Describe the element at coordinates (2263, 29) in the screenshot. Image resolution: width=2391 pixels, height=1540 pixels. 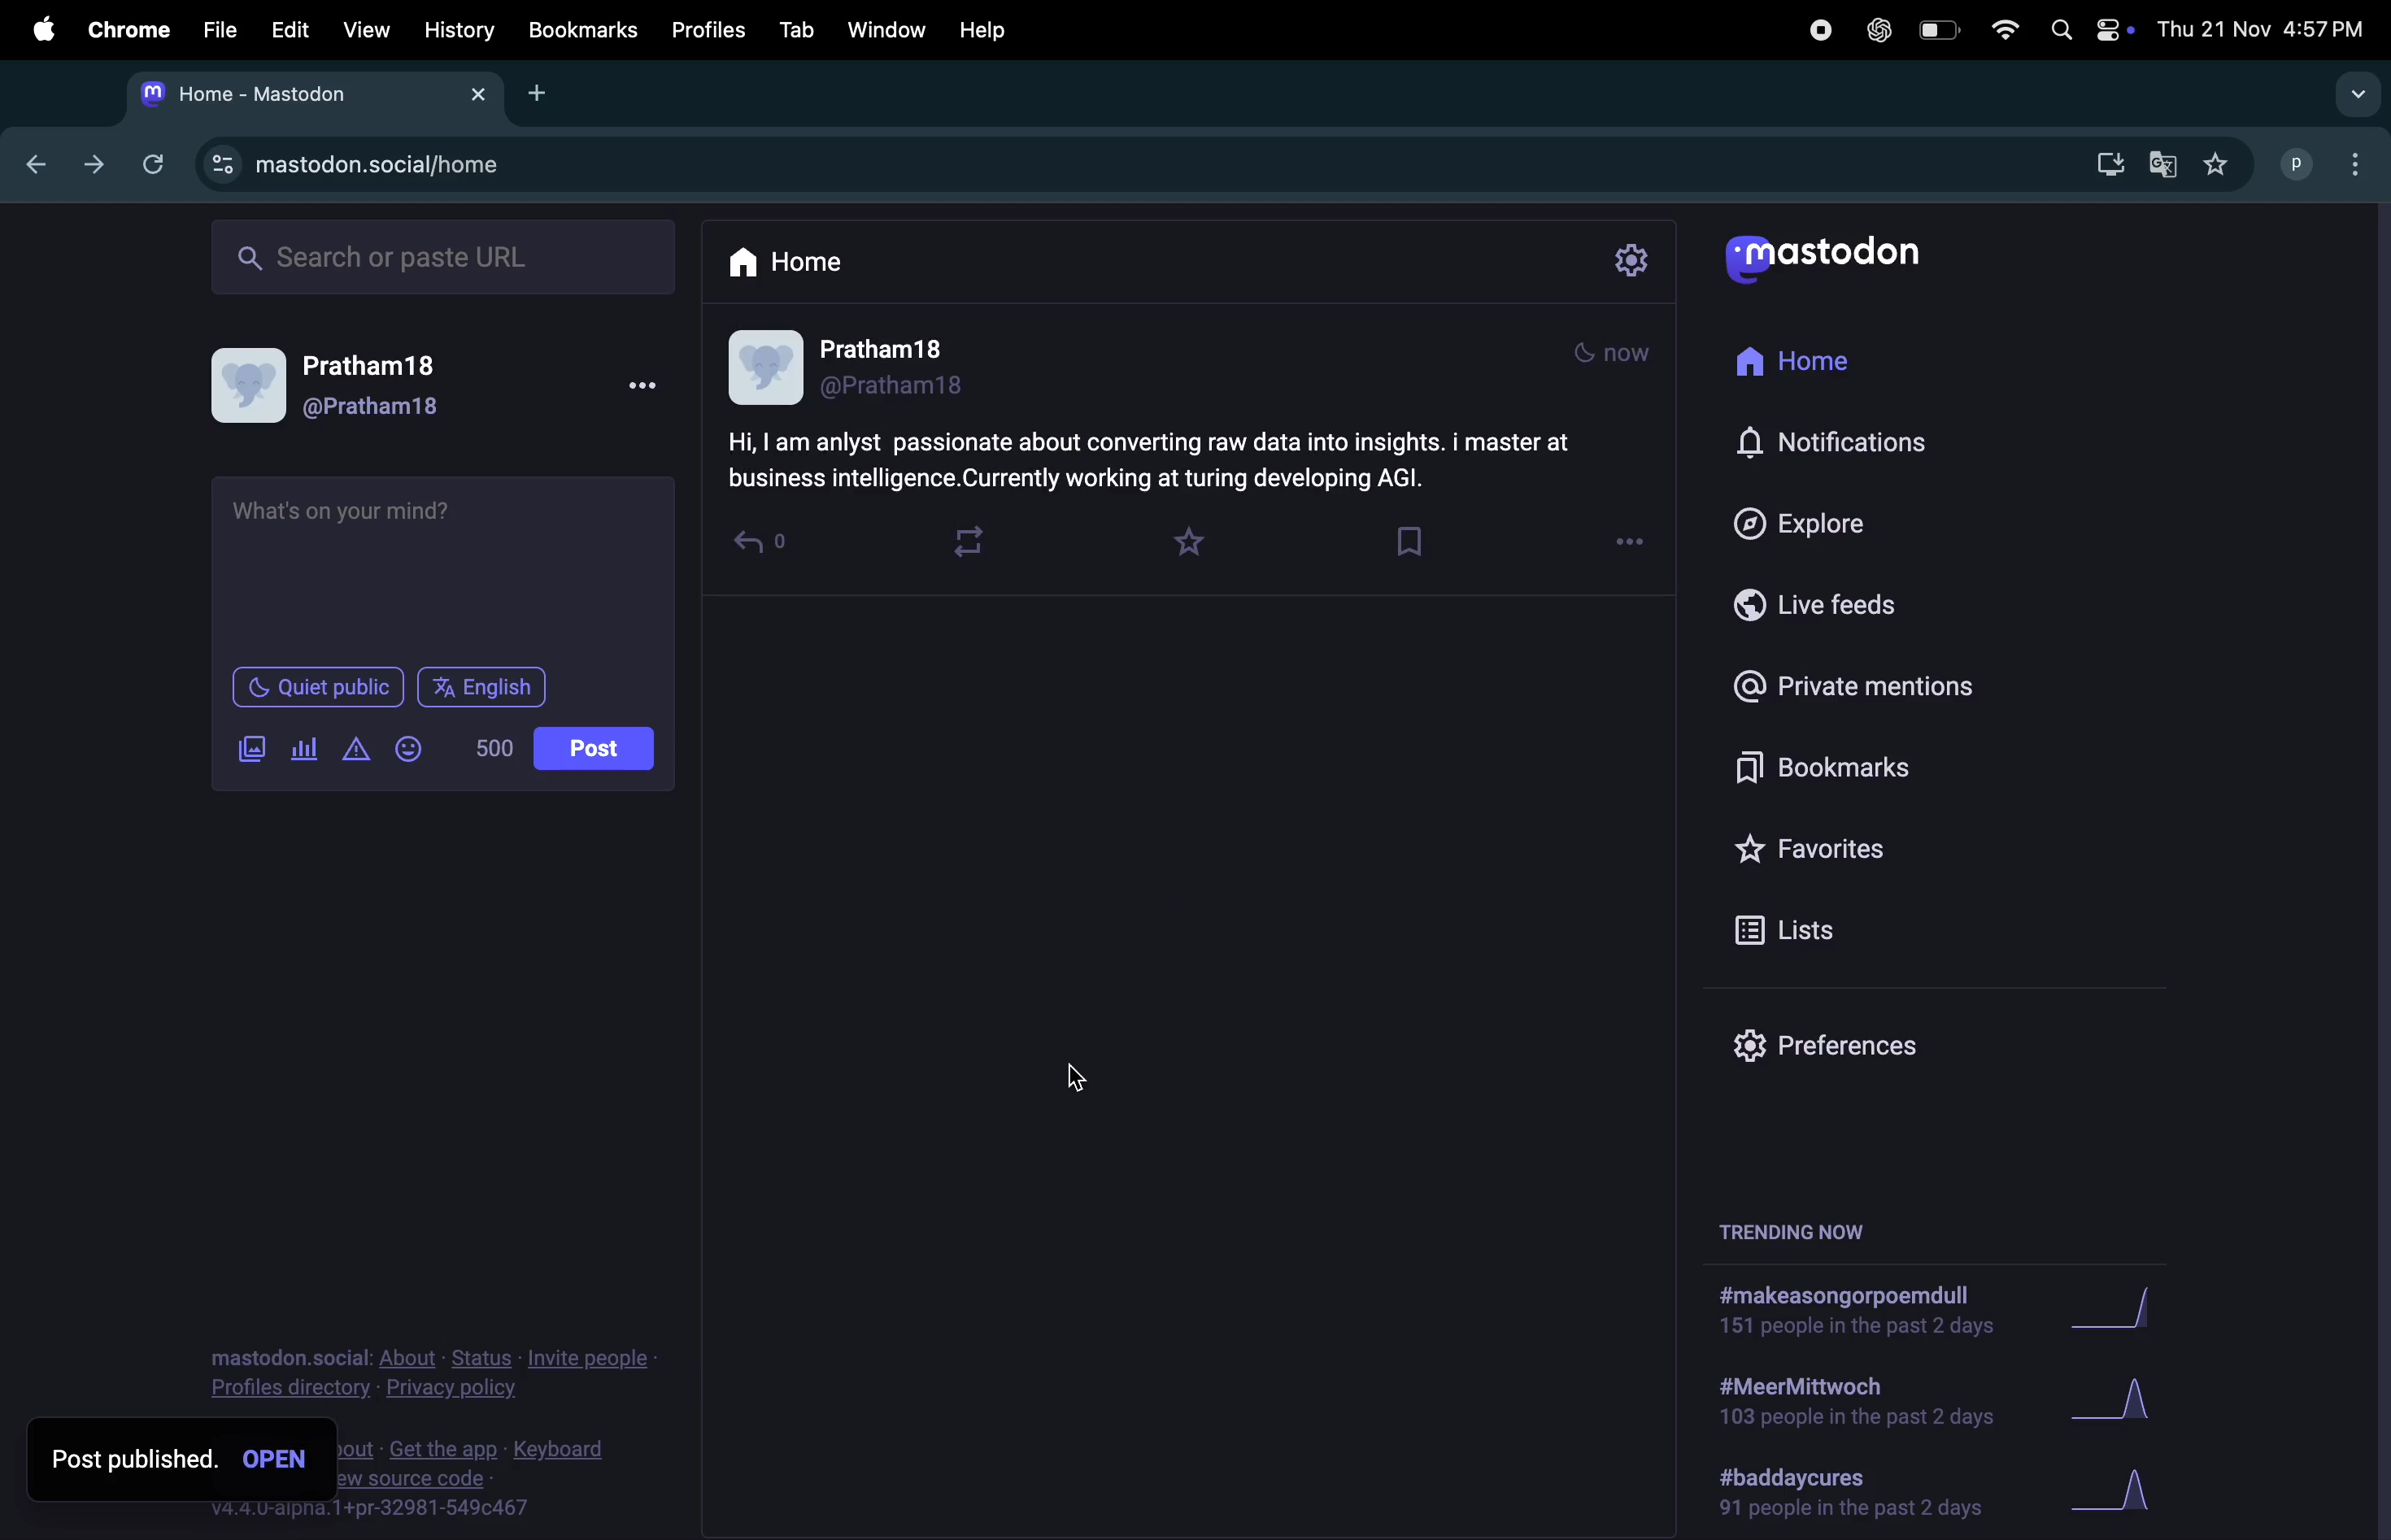
I see `date and time` at that location.